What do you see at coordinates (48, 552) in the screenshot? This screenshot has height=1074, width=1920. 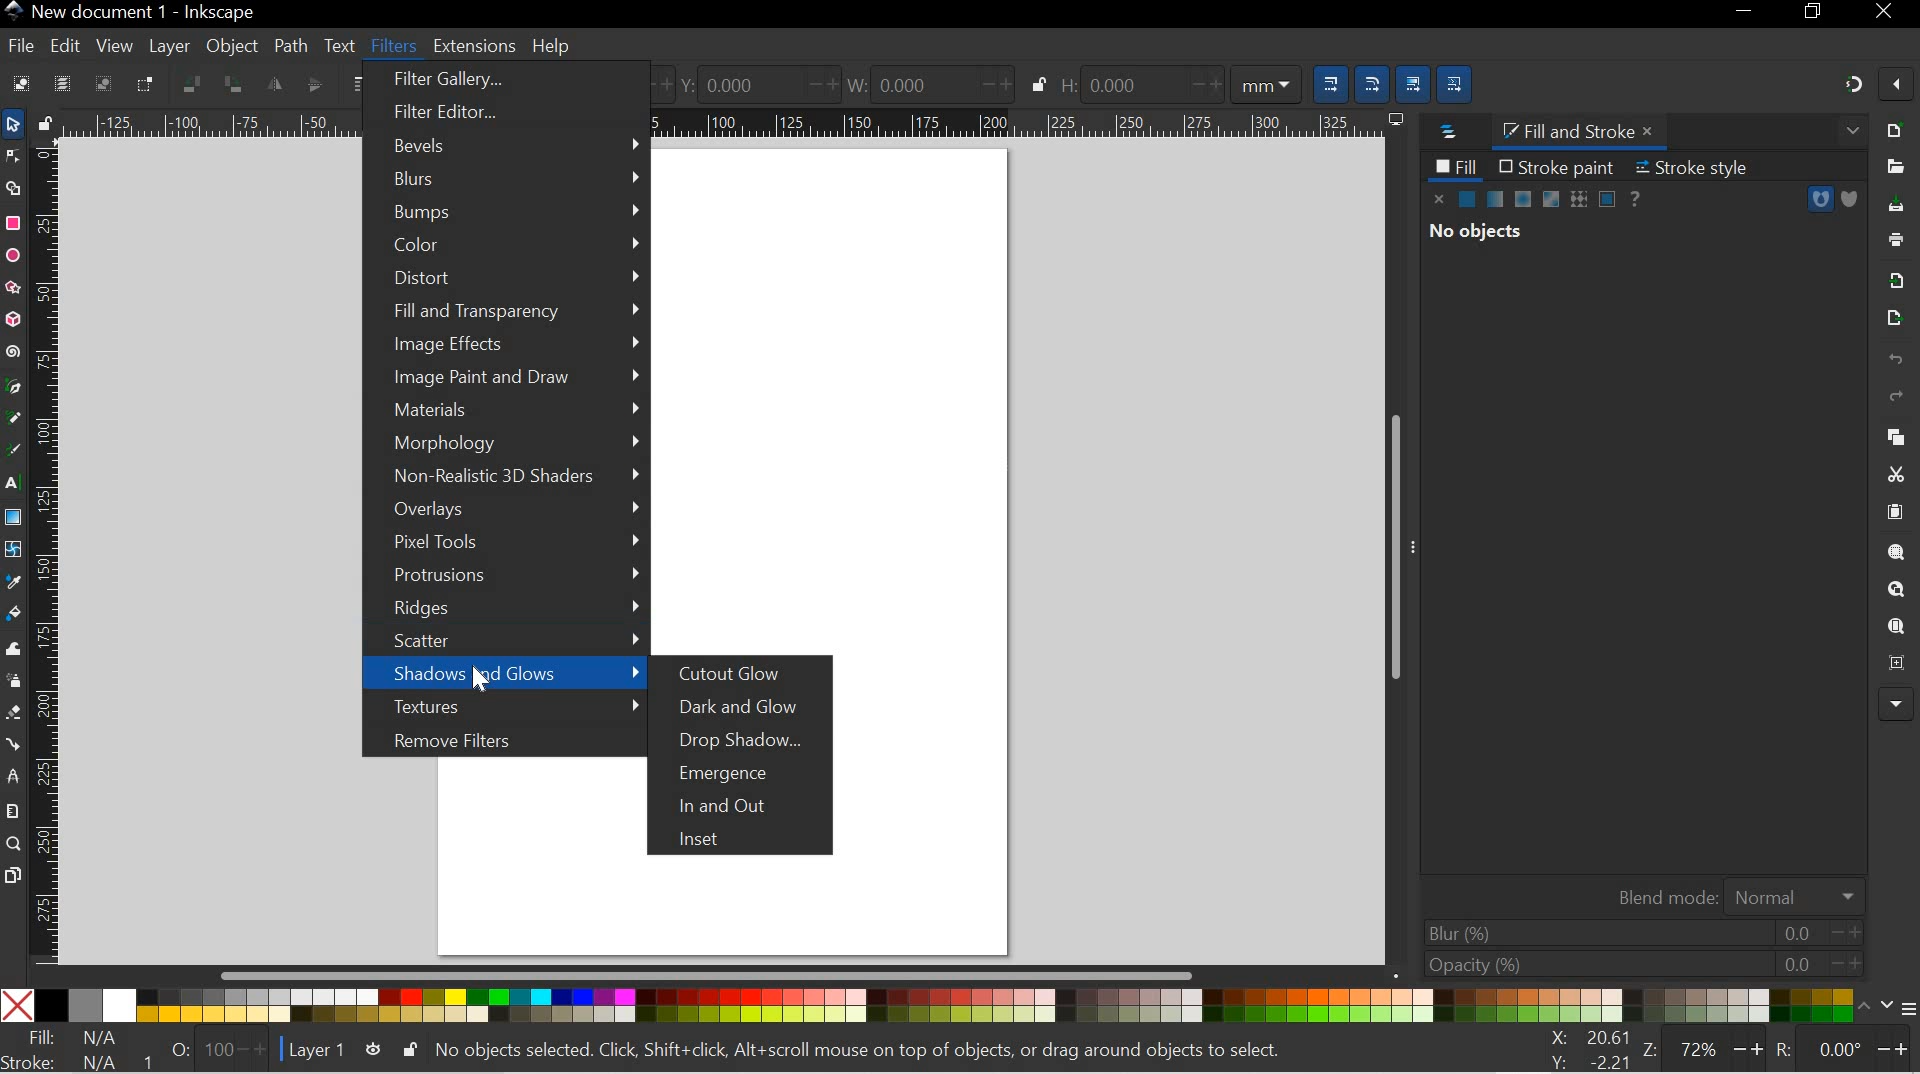 I see `RULER` at bounding box center [48, 552].